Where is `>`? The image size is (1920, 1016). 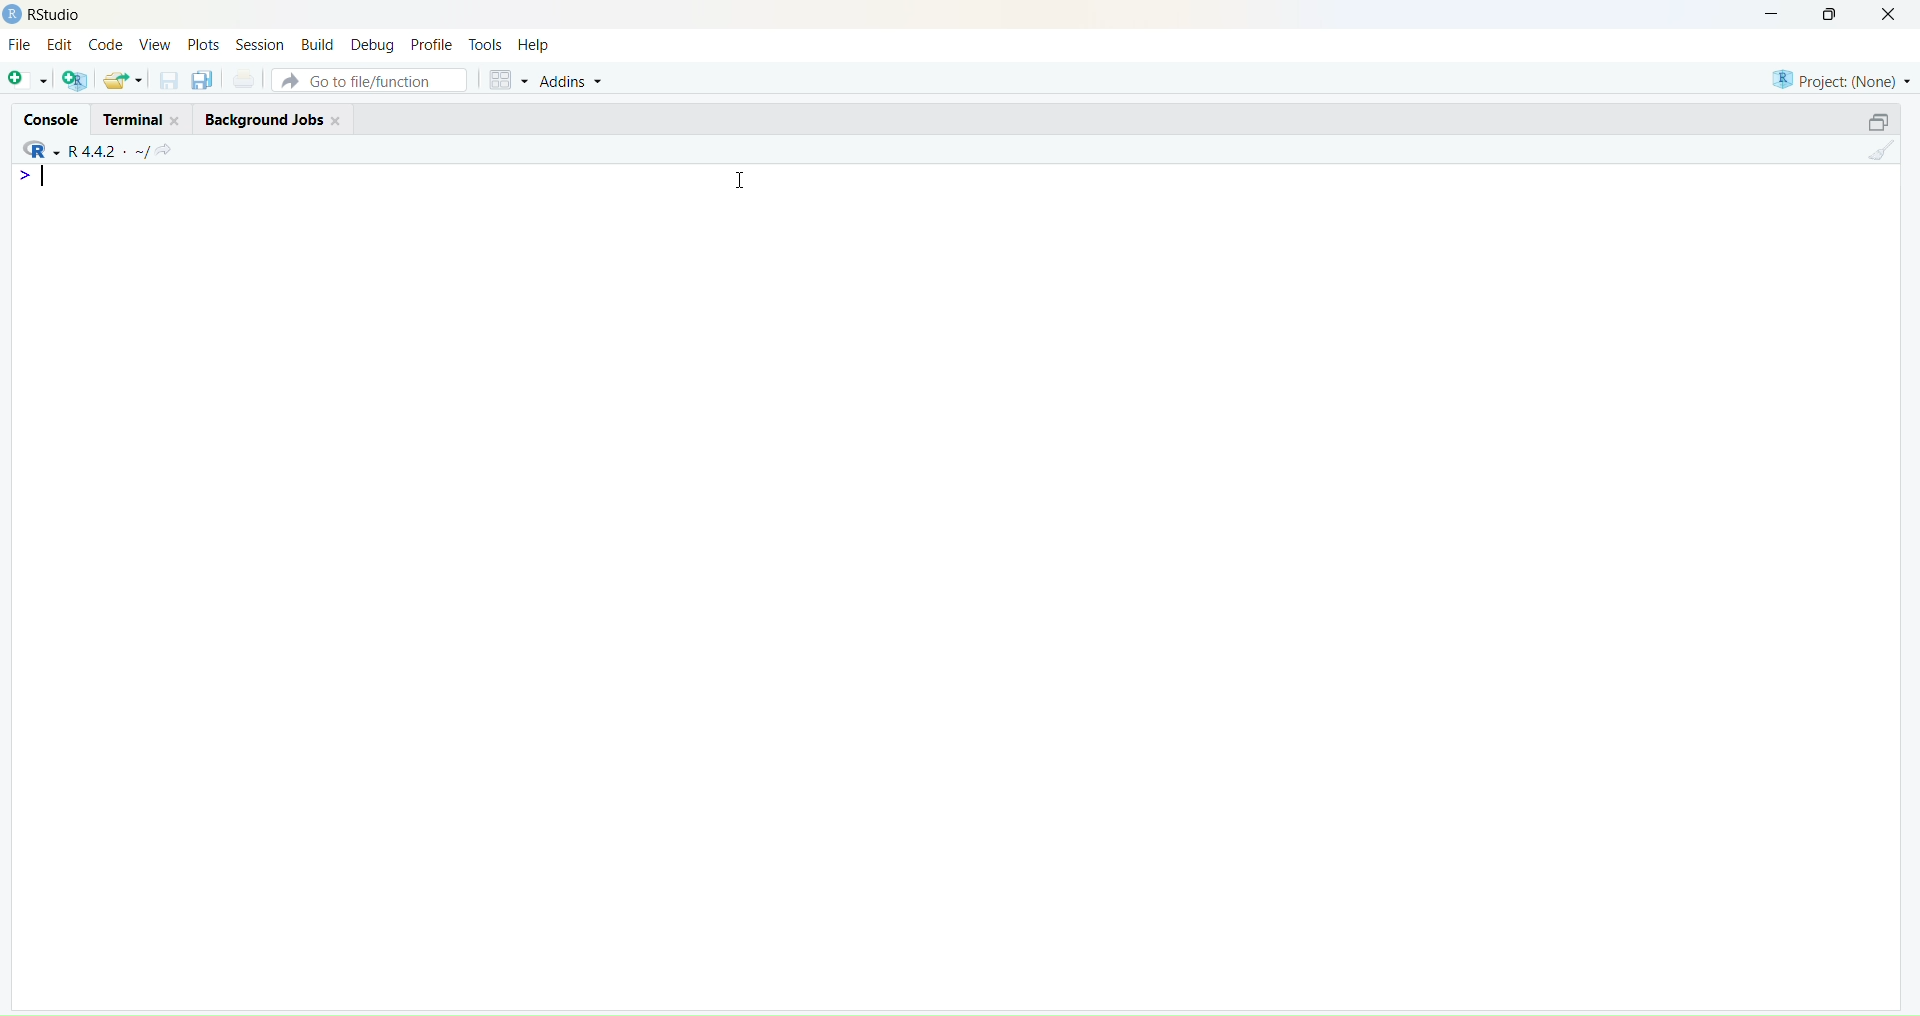 > is located at coordinates (28, 176).